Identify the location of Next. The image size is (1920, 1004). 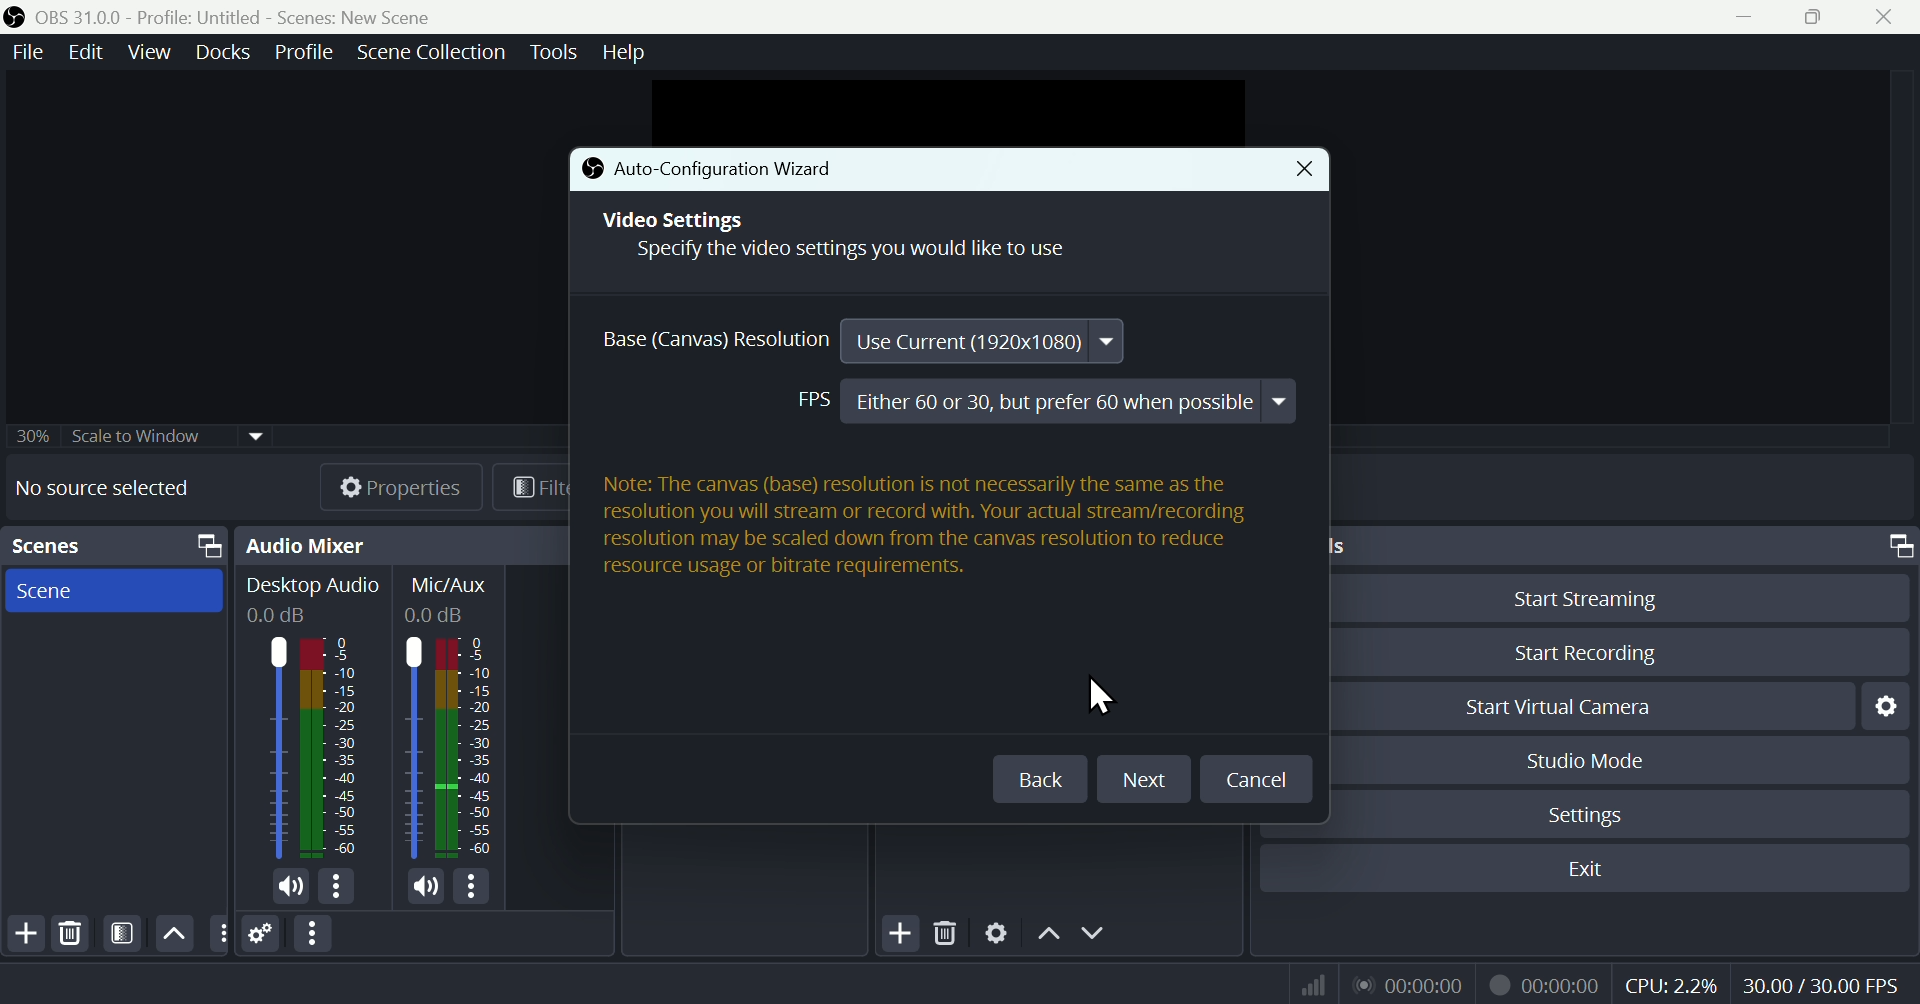
(1151, 778).